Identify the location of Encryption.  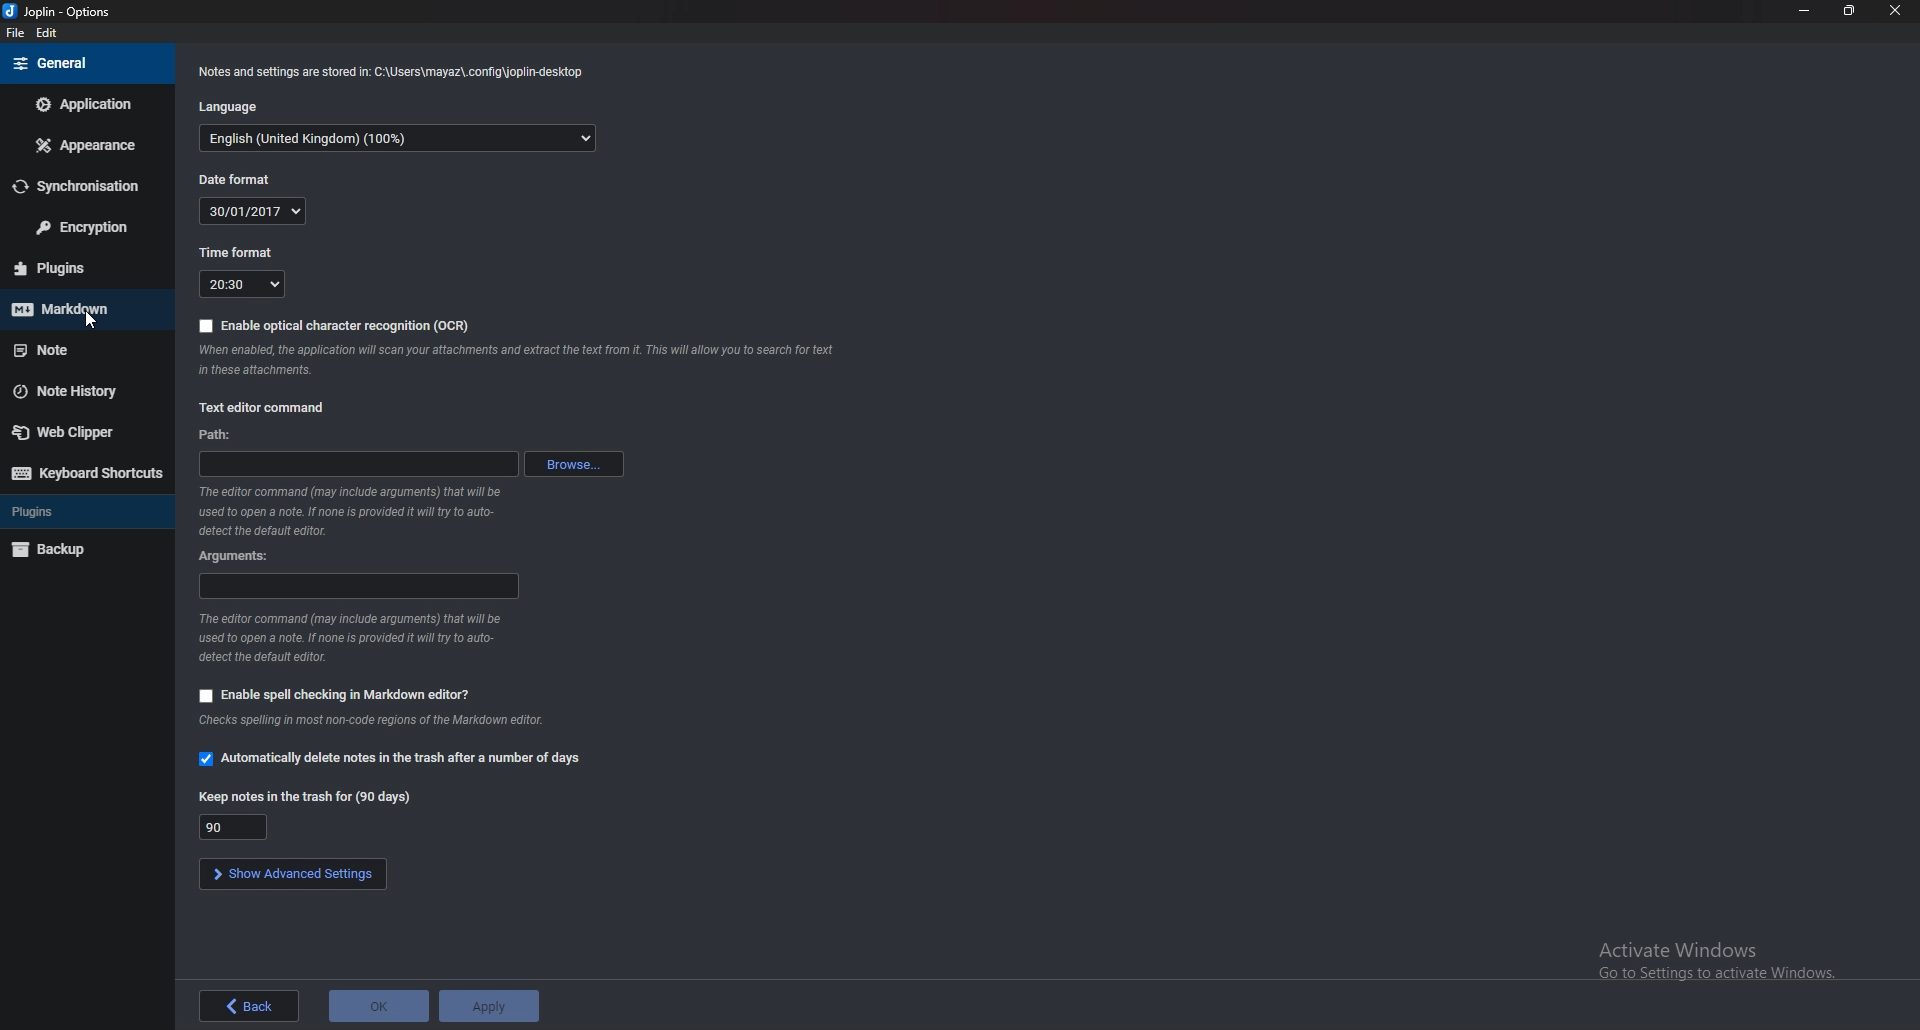
(87, 227).